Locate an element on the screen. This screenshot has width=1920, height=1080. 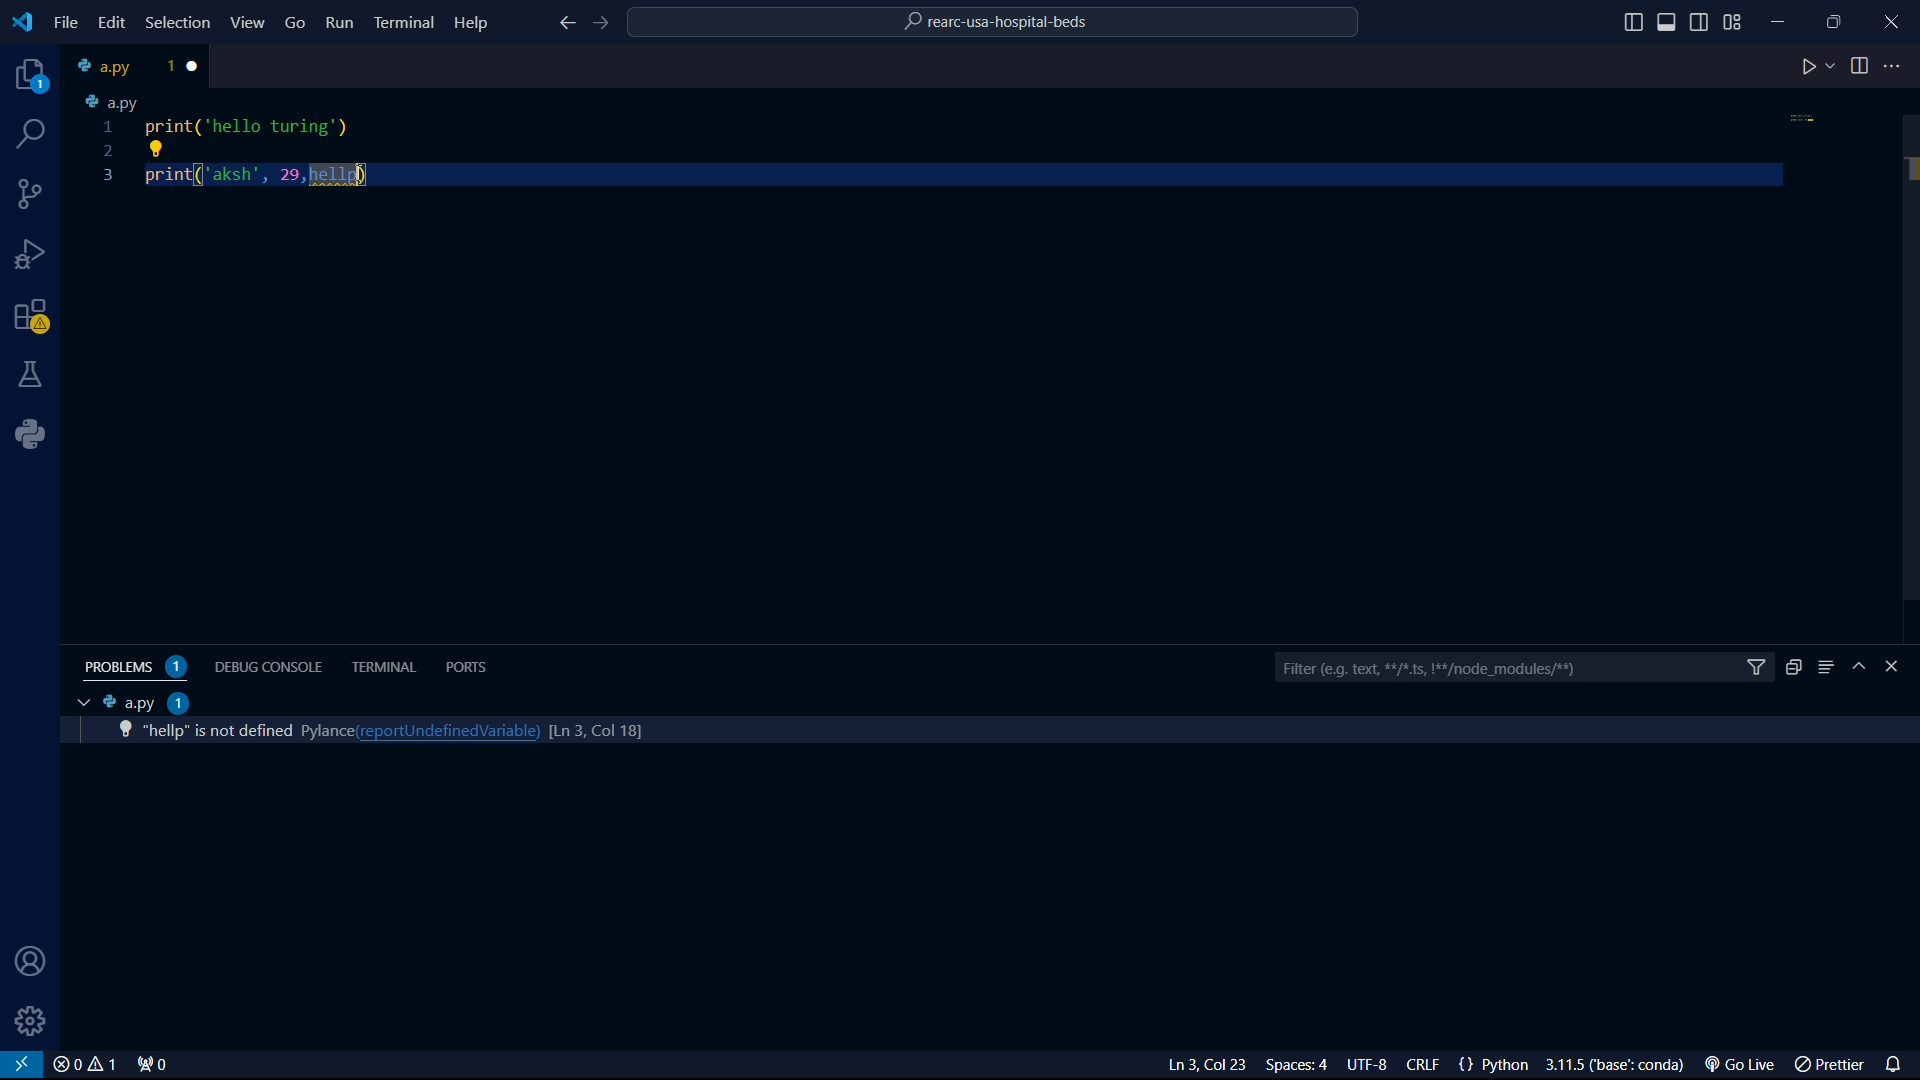
filter bar is located at coordinates (1523, 669).